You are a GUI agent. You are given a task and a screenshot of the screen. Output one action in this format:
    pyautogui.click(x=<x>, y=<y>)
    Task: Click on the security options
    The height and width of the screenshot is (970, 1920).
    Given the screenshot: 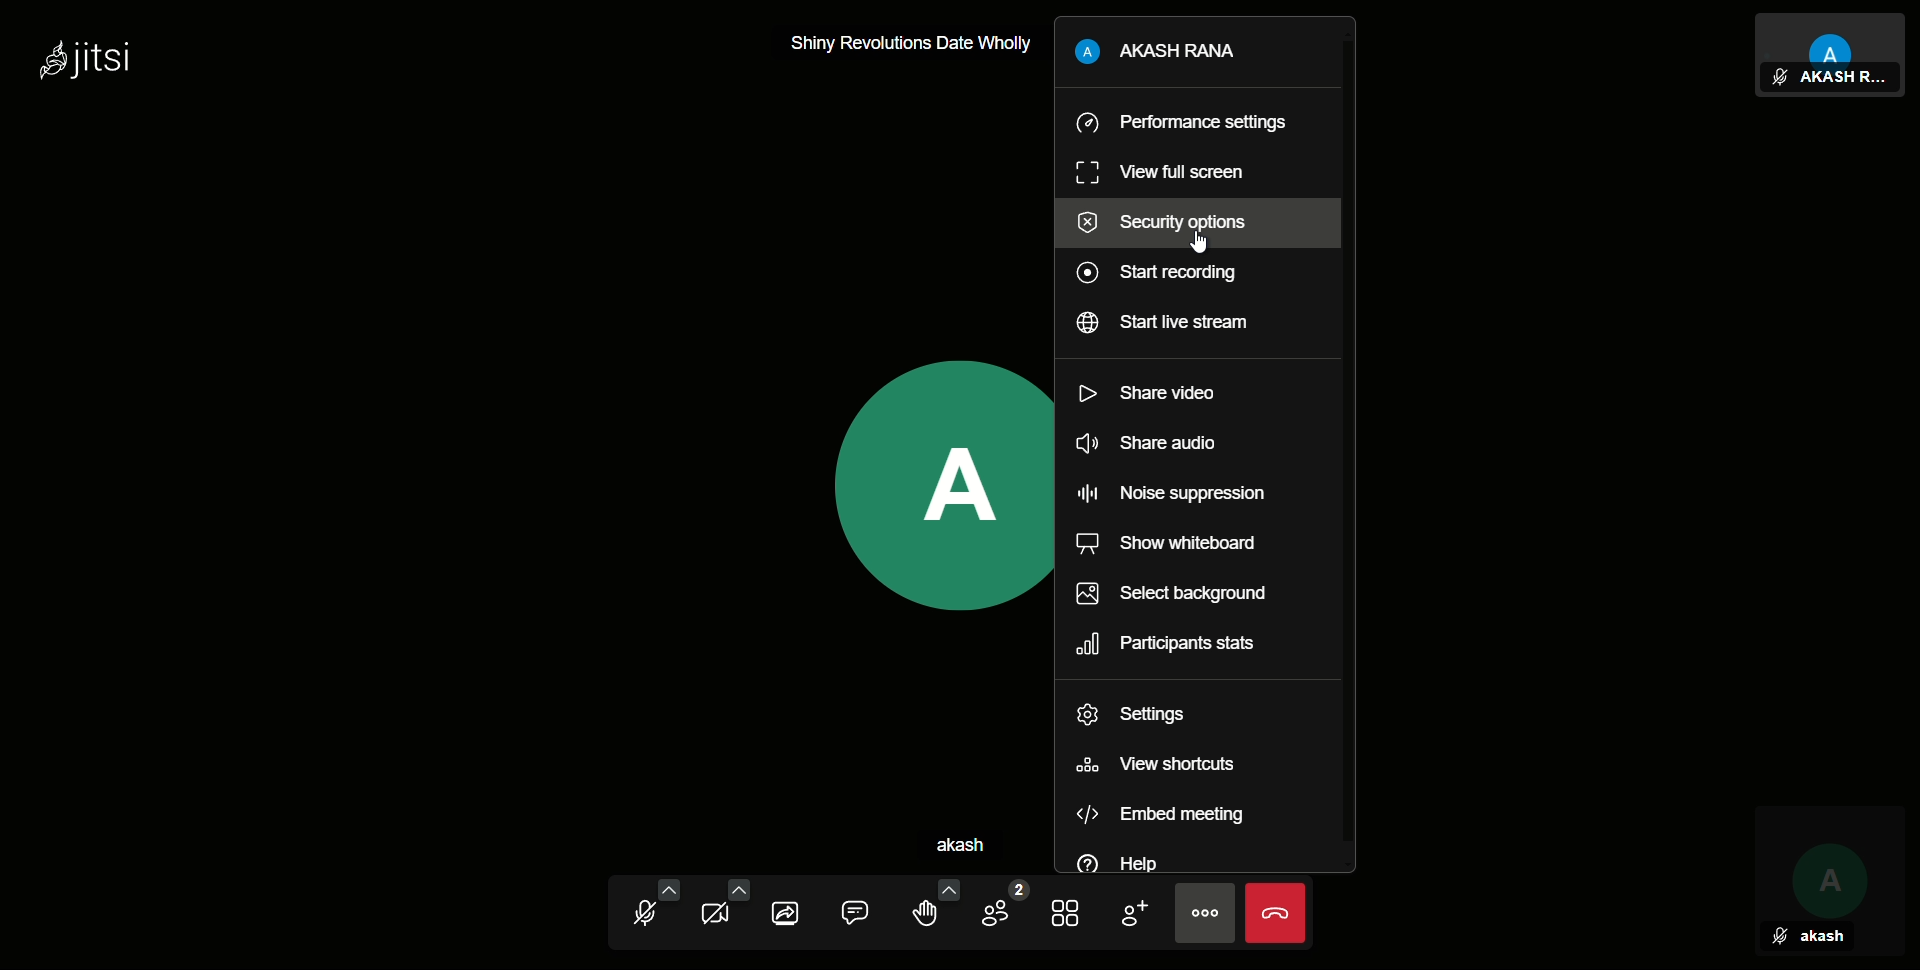 What is the action you would take?
    pyautogui.click(x=1162, y=219)
    